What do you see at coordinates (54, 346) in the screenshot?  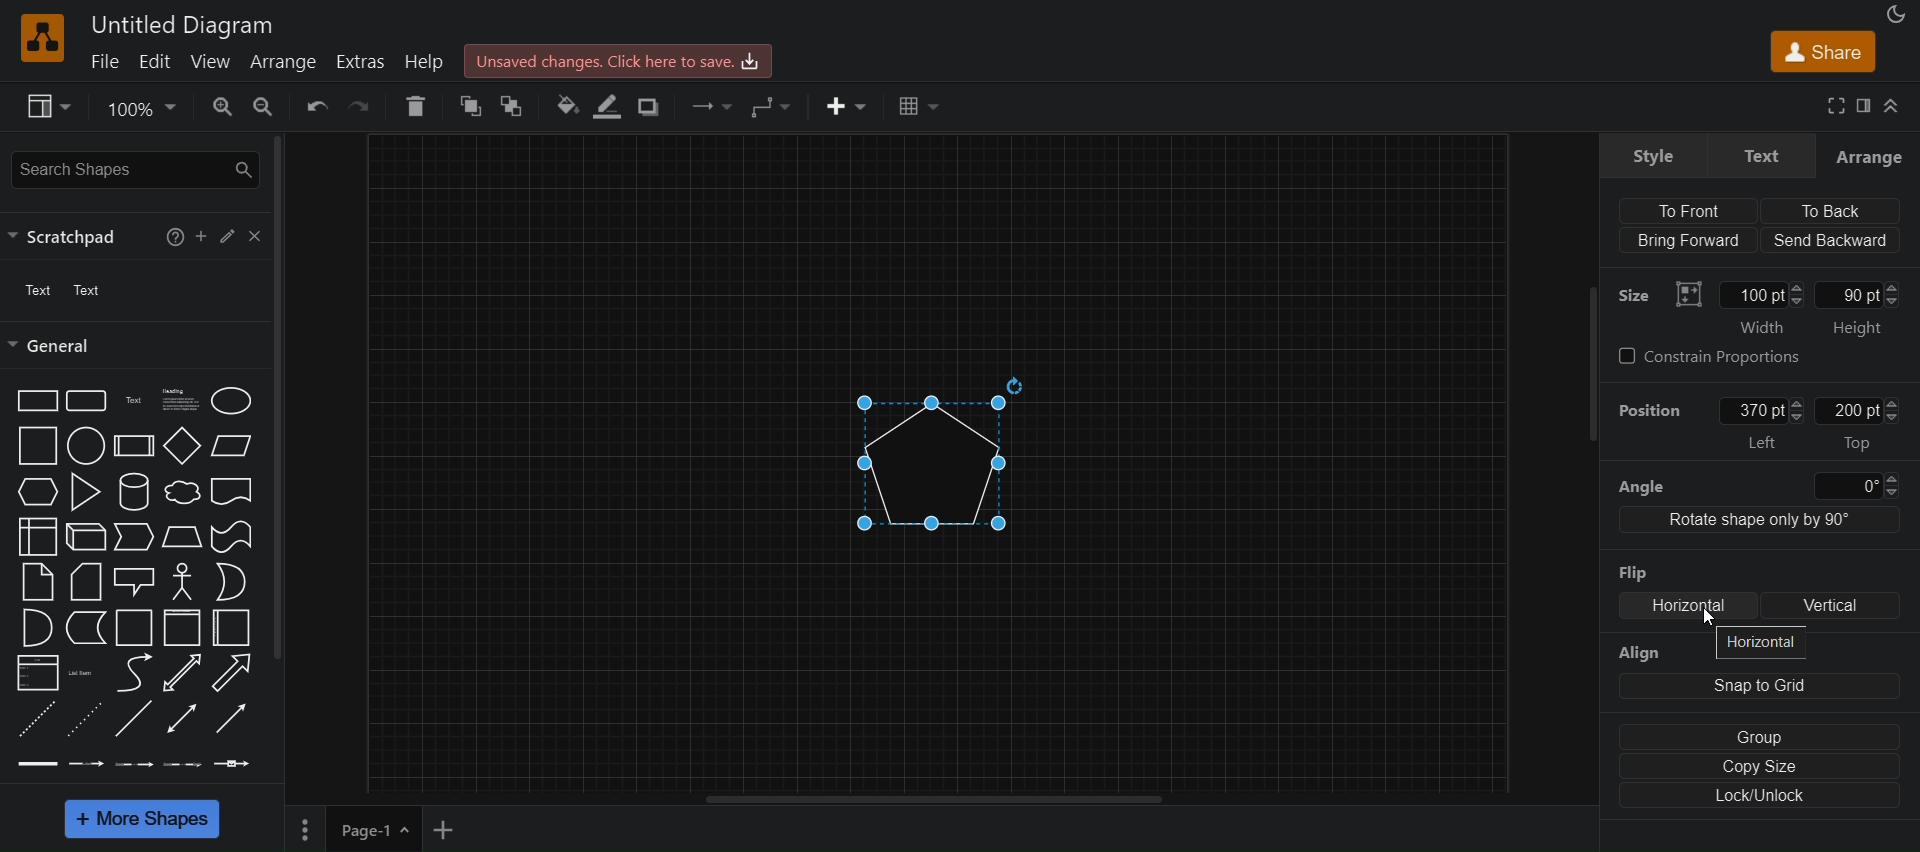 I see `general` at bounding box center [54, 346].